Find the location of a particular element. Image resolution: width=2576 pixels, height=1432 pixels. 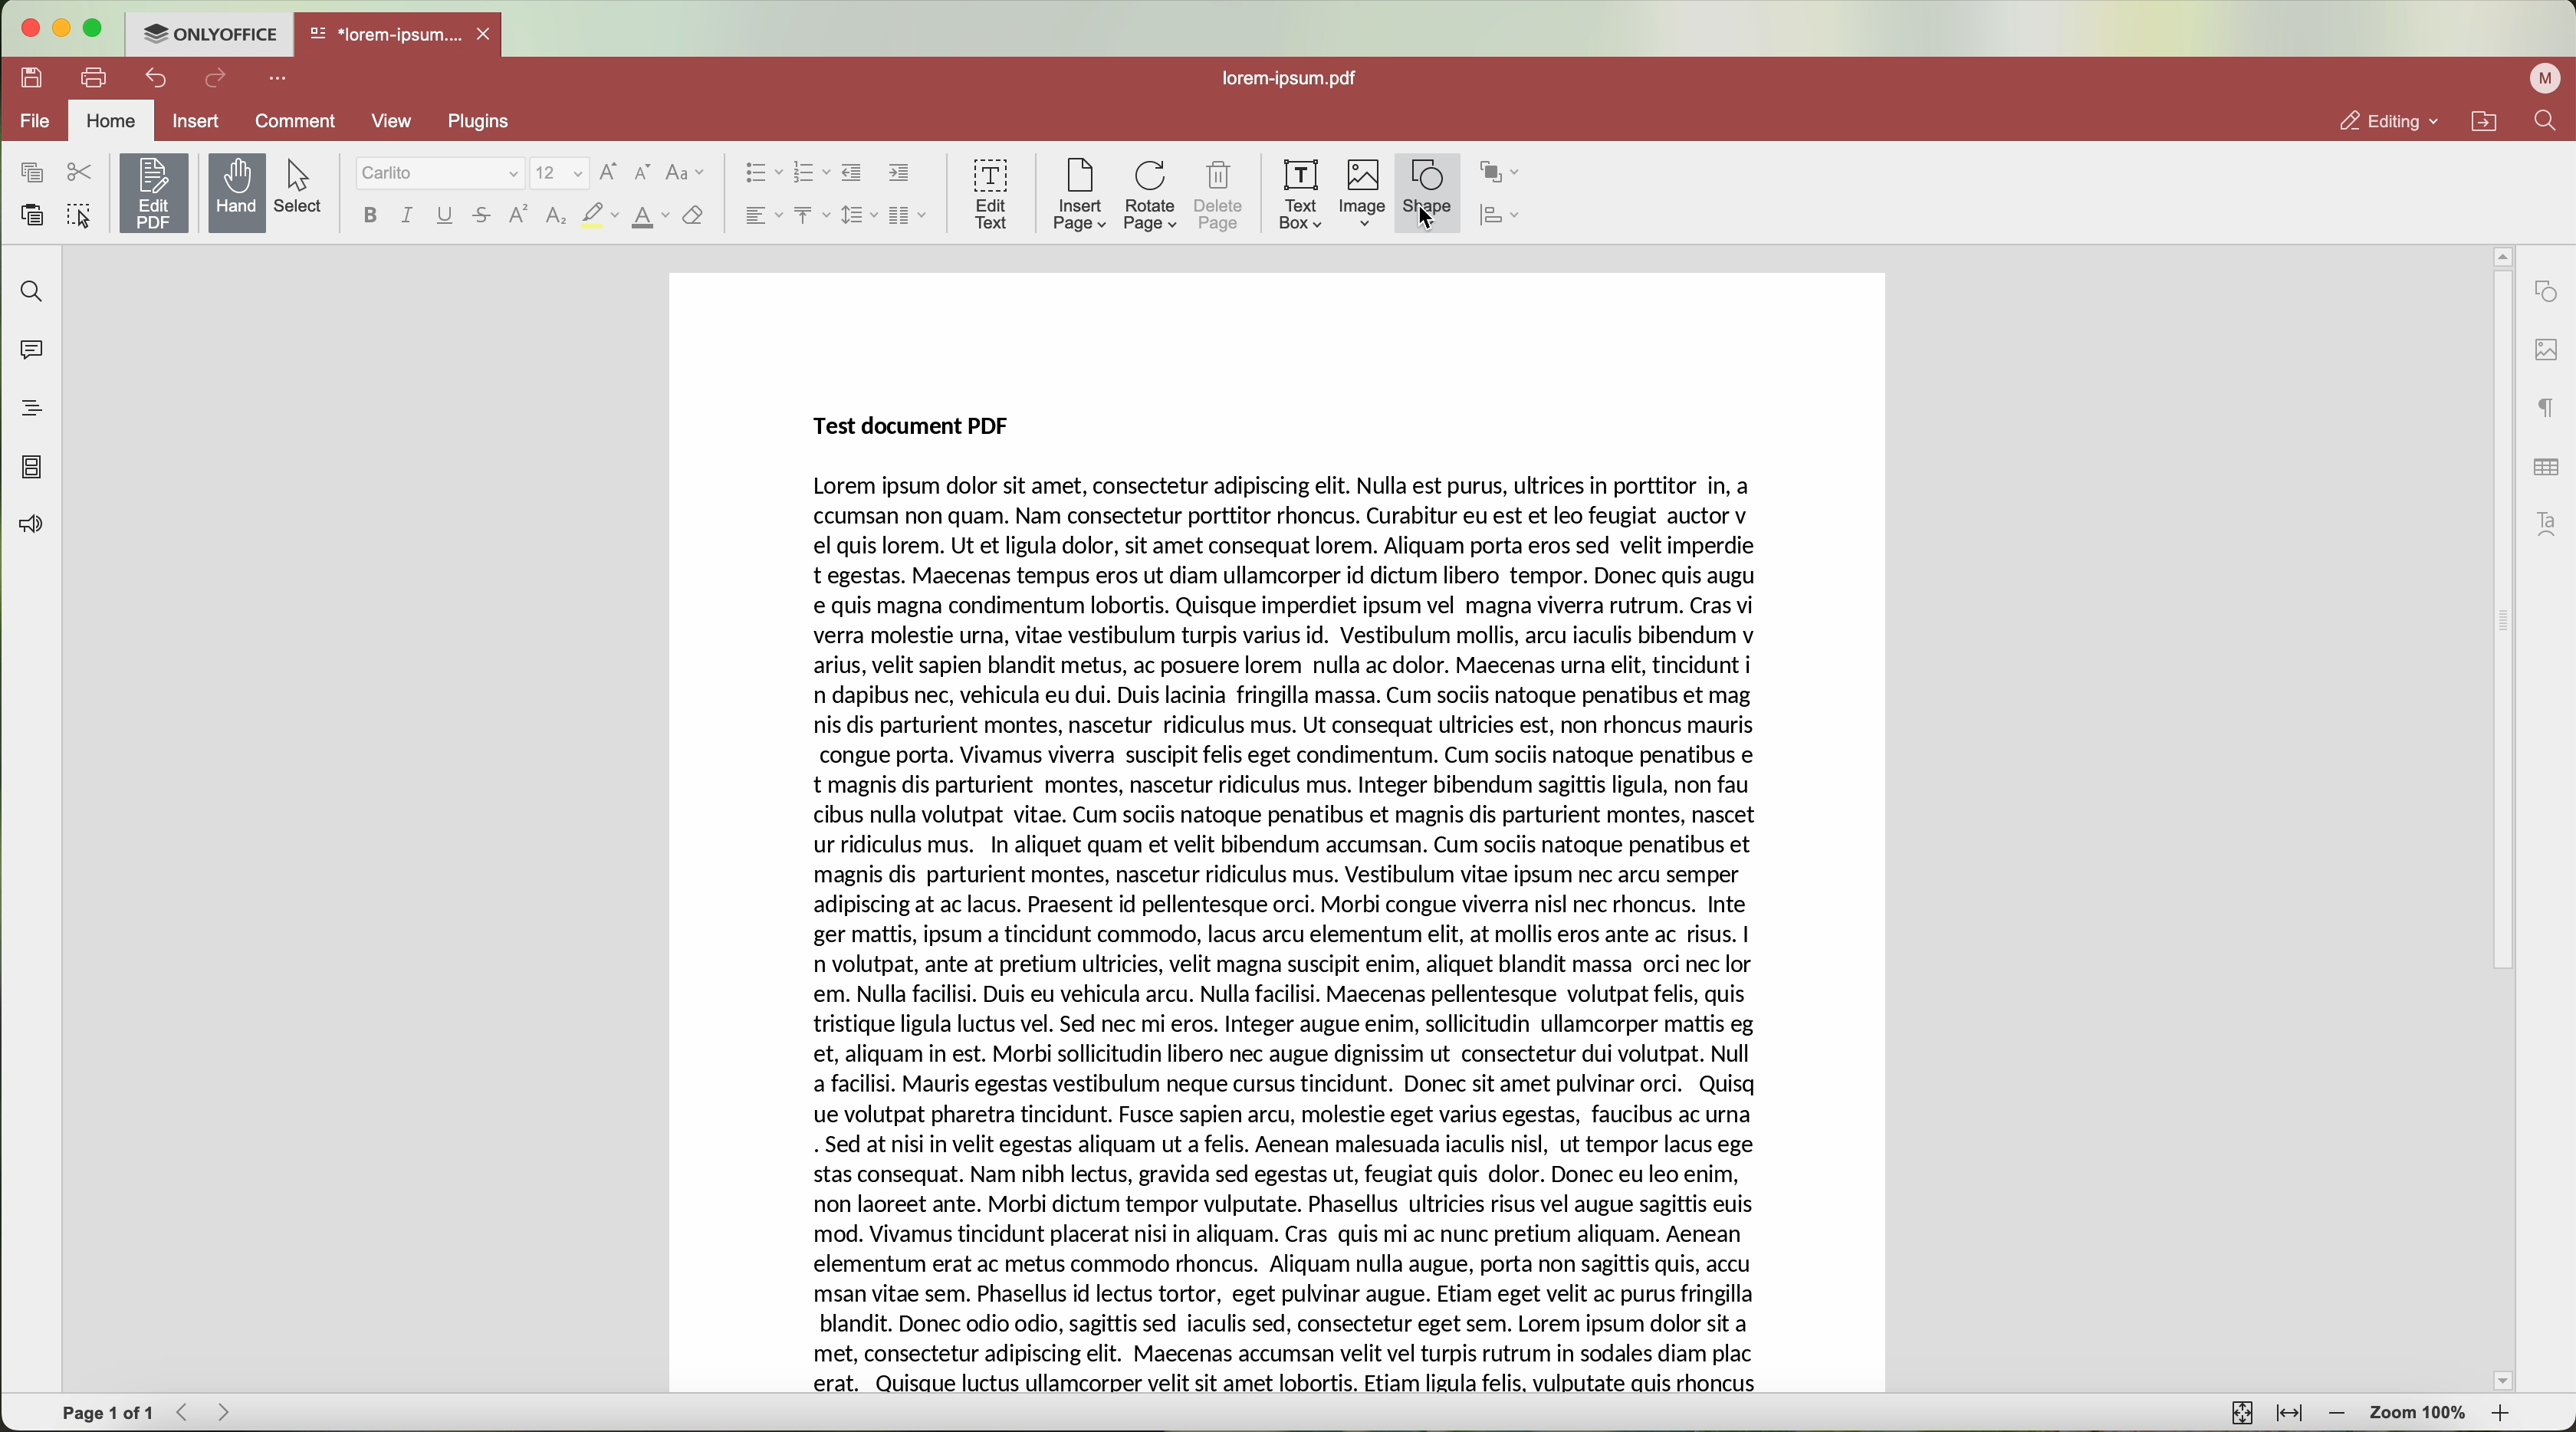

page 1 of 1 is located at coordinates (109, 1414).